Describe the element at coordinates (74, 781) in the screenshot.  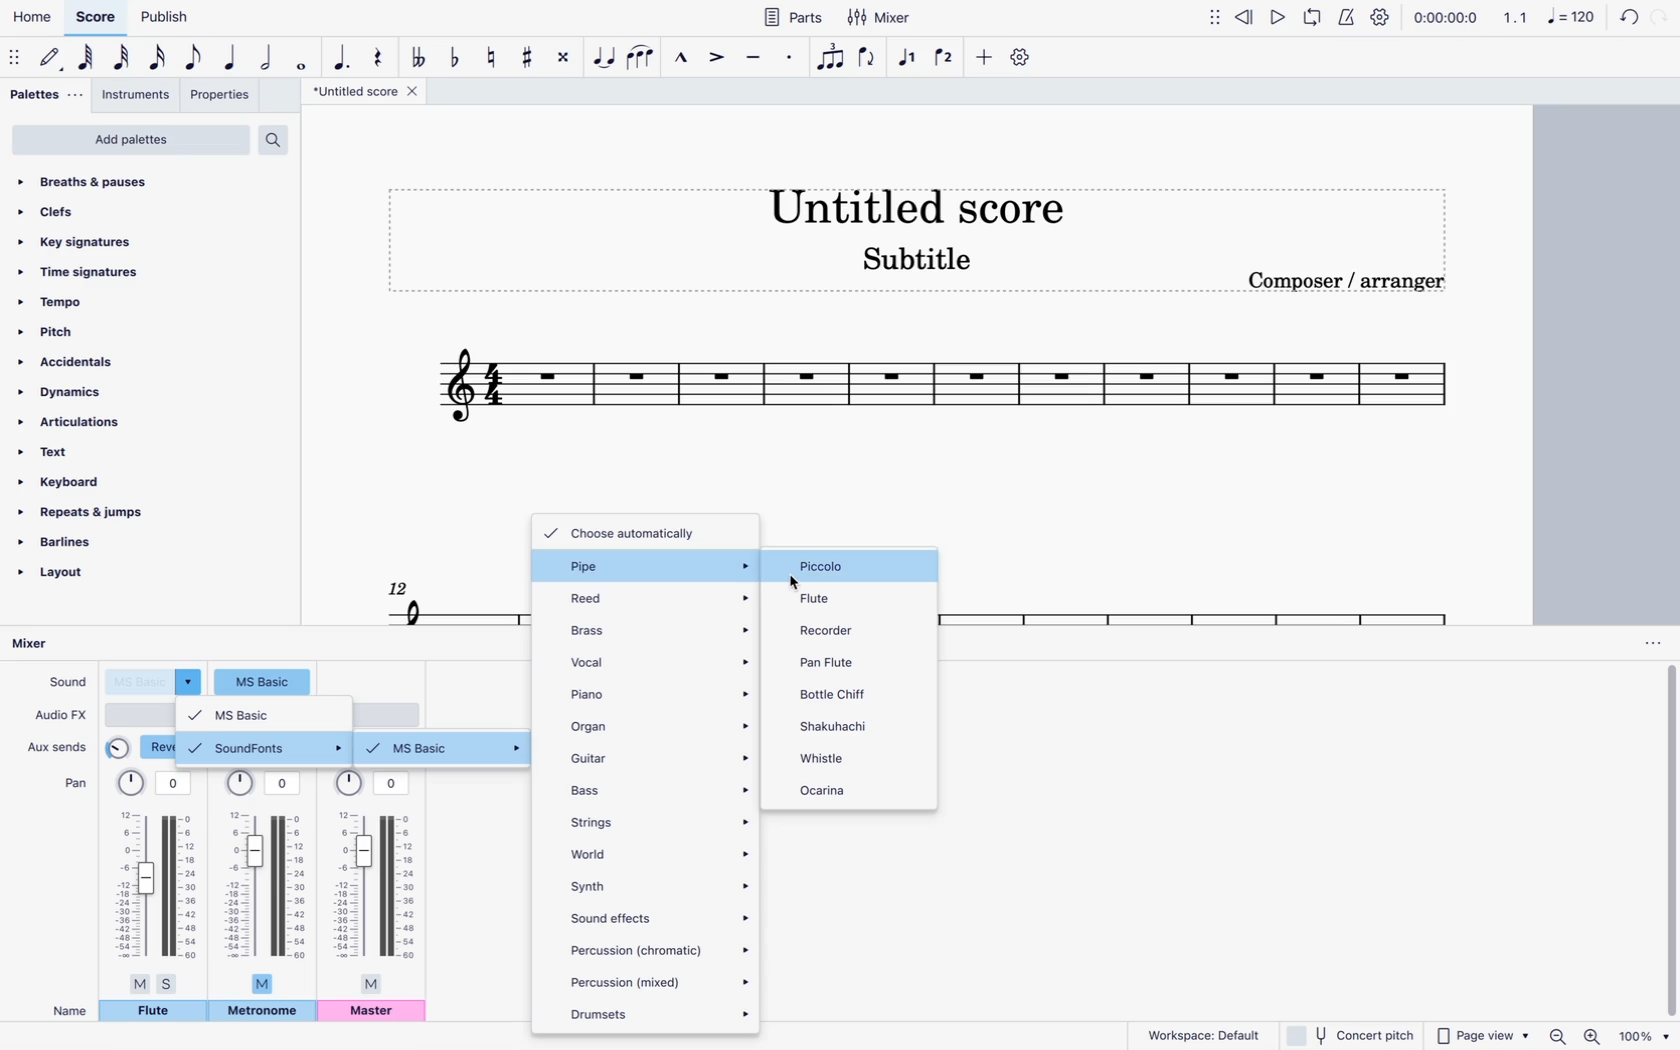
I see `pan` at that location.